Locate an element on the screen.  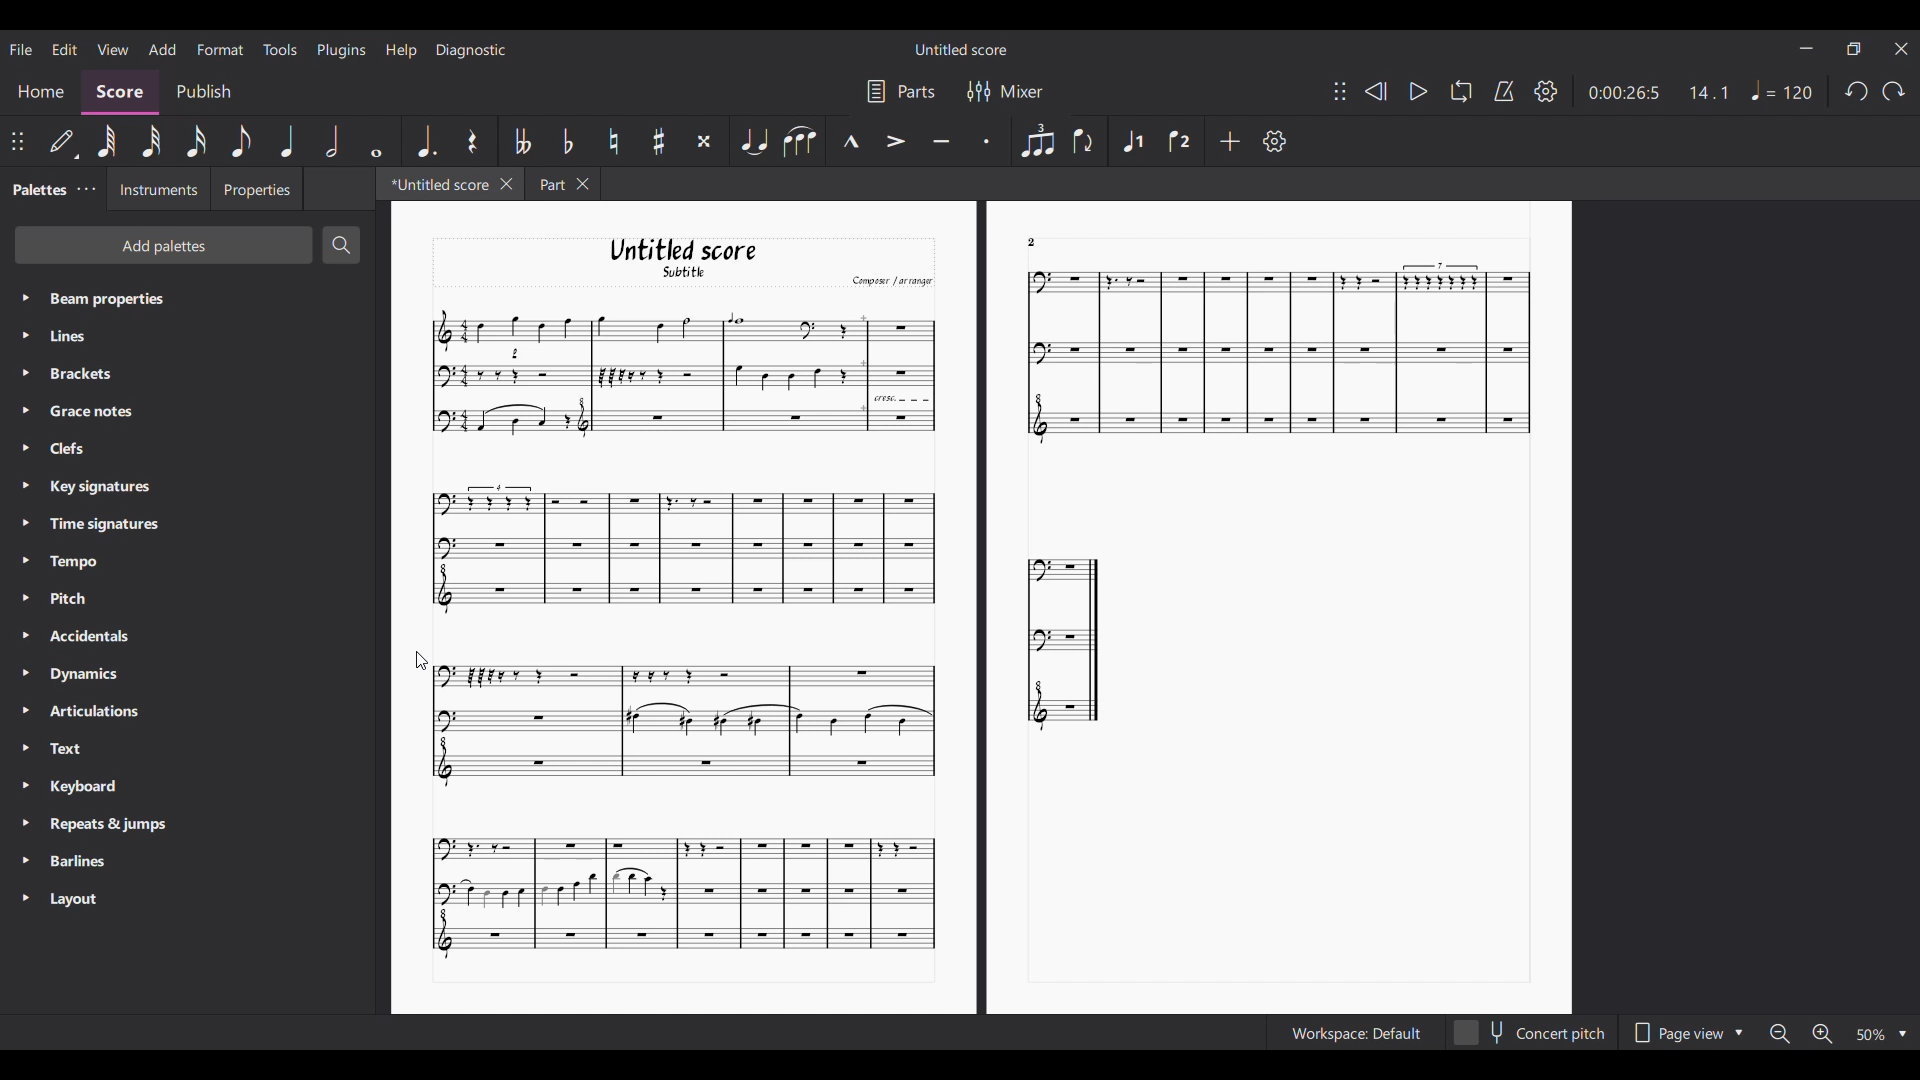
Close interface is located at coordinates (1901, 49).